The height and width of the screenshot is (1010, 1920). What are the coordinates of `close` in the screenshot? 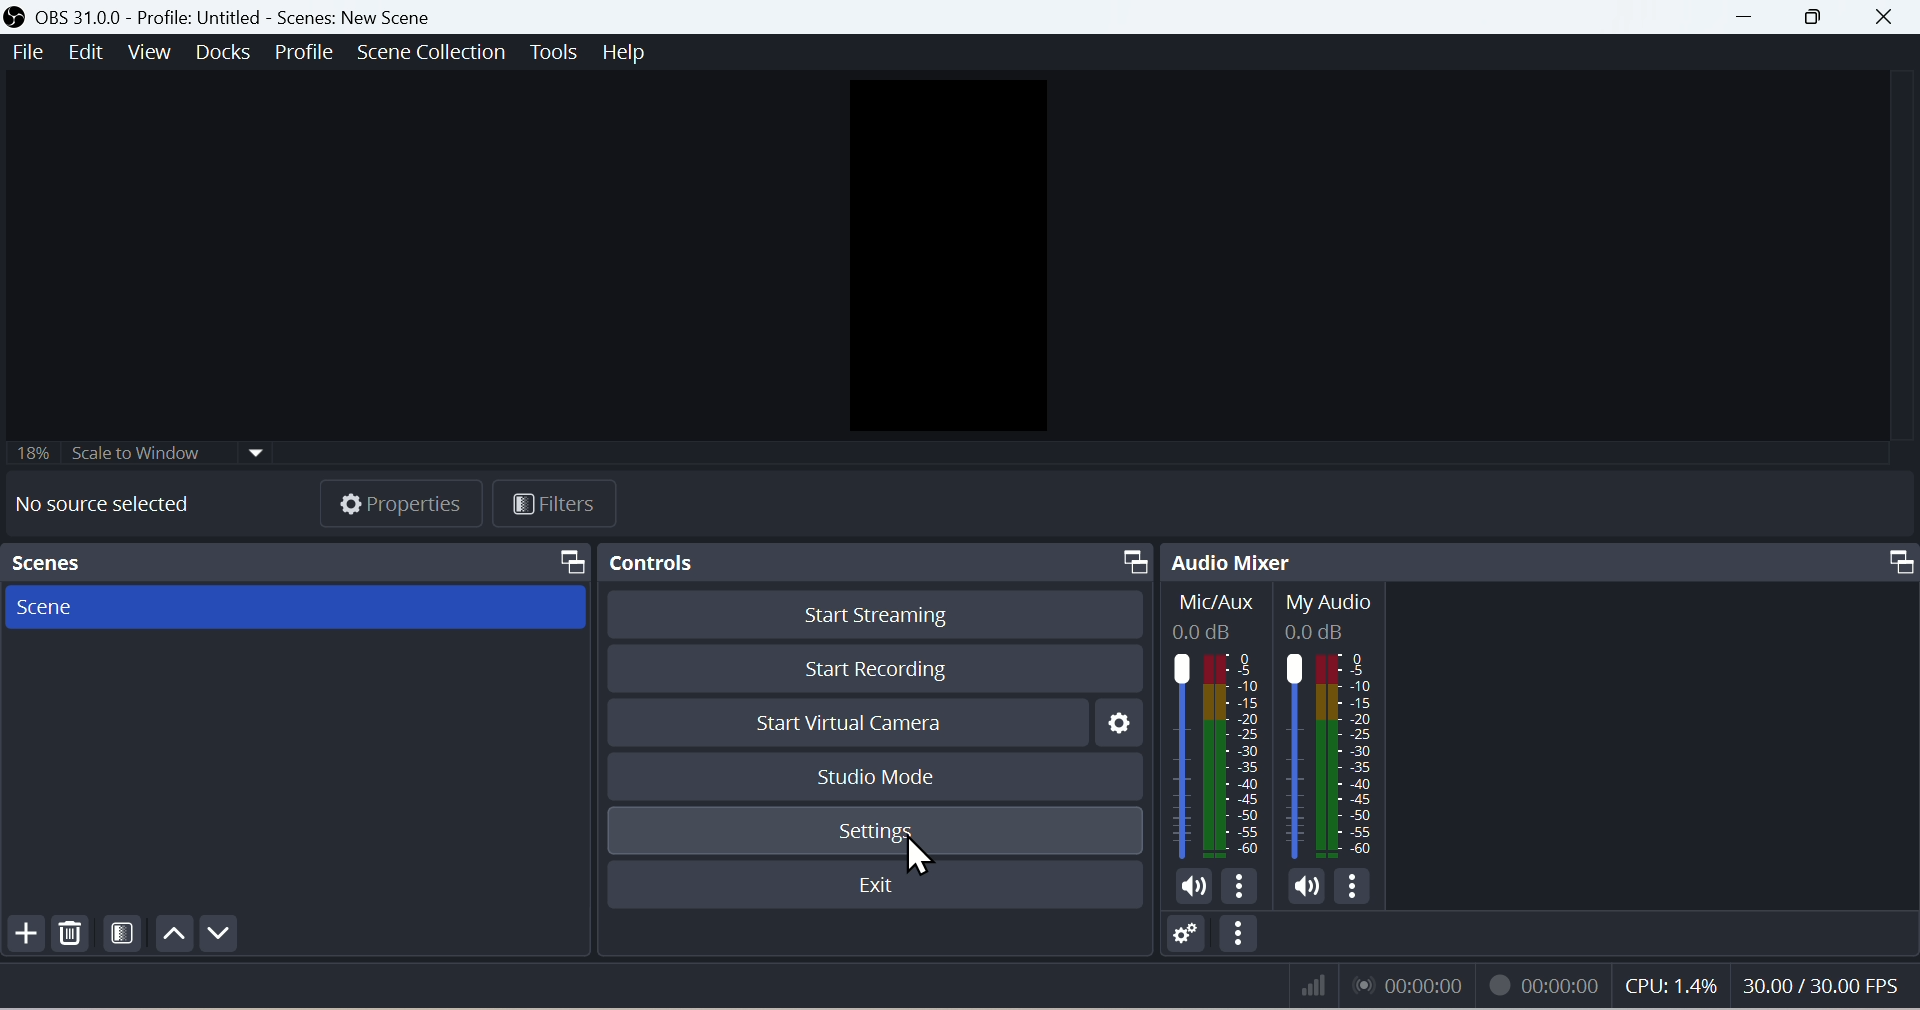 It's located at (1889, 19).